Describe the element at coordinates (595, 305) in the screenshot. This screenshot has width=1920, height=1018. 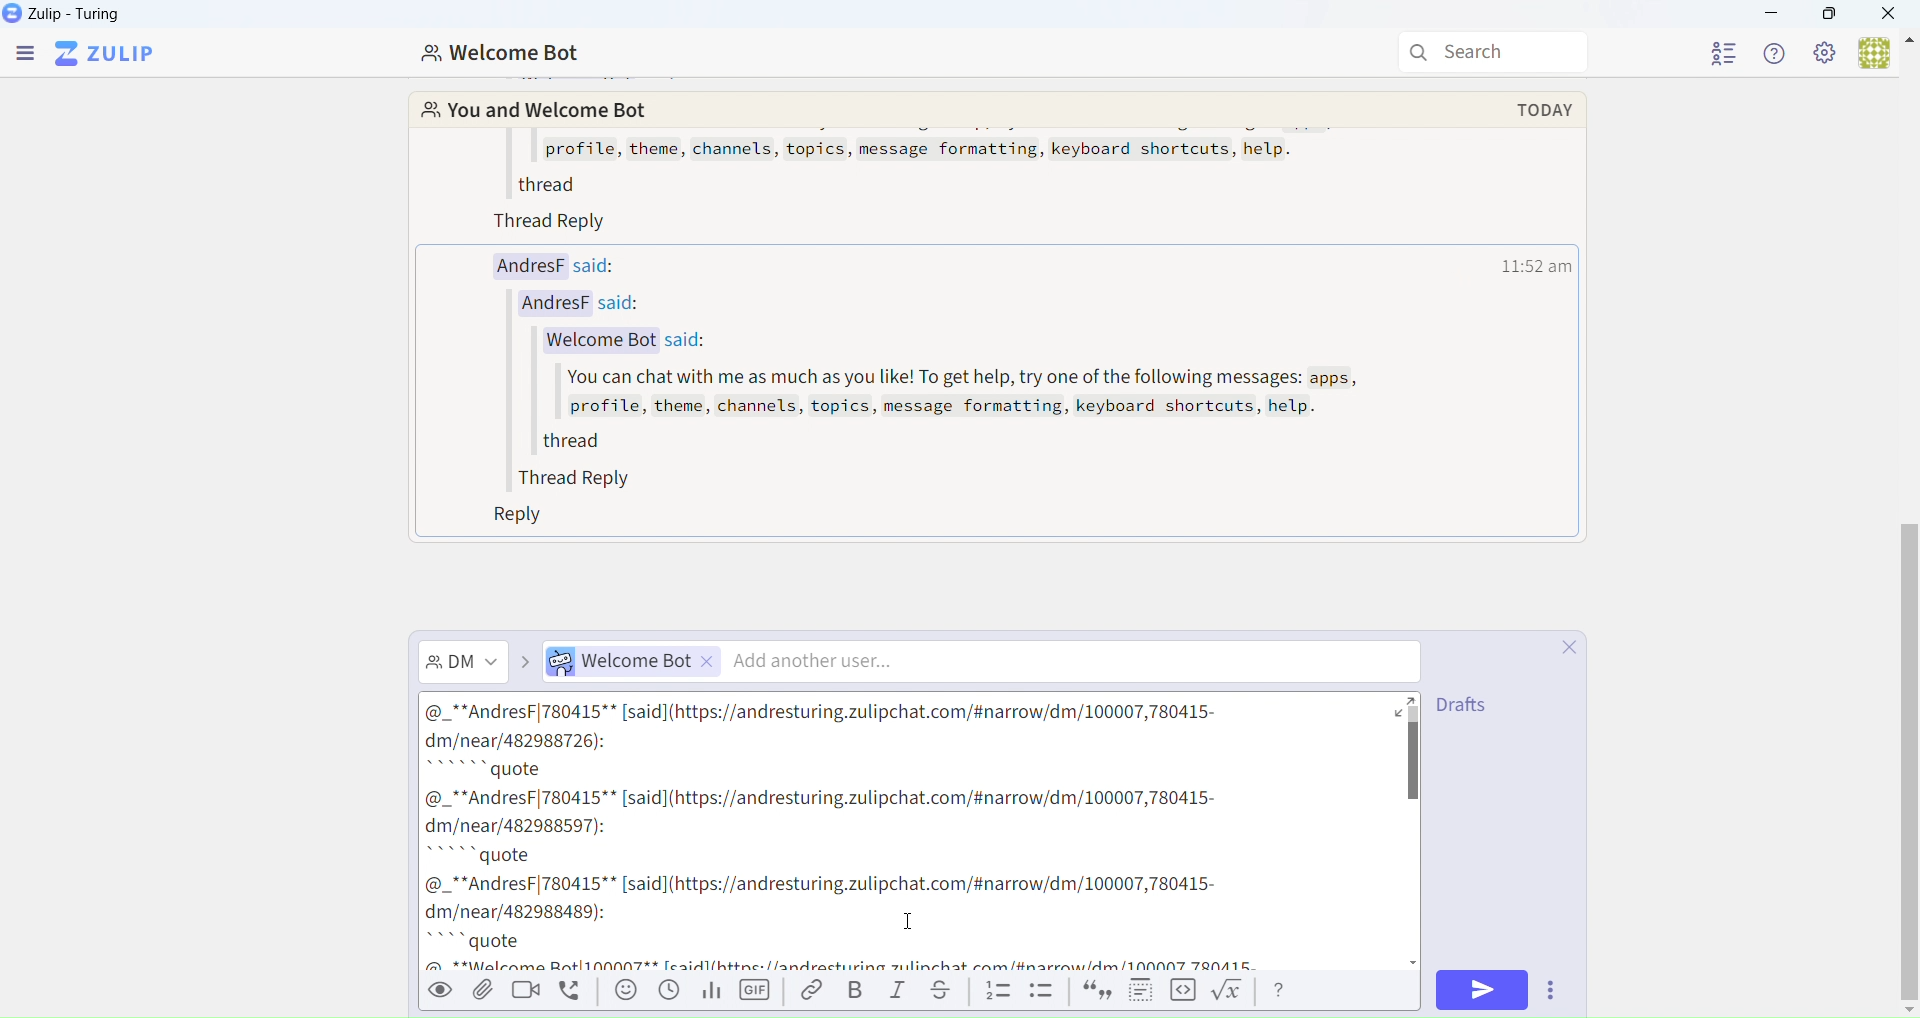
I see `AndresF said:` at that location.